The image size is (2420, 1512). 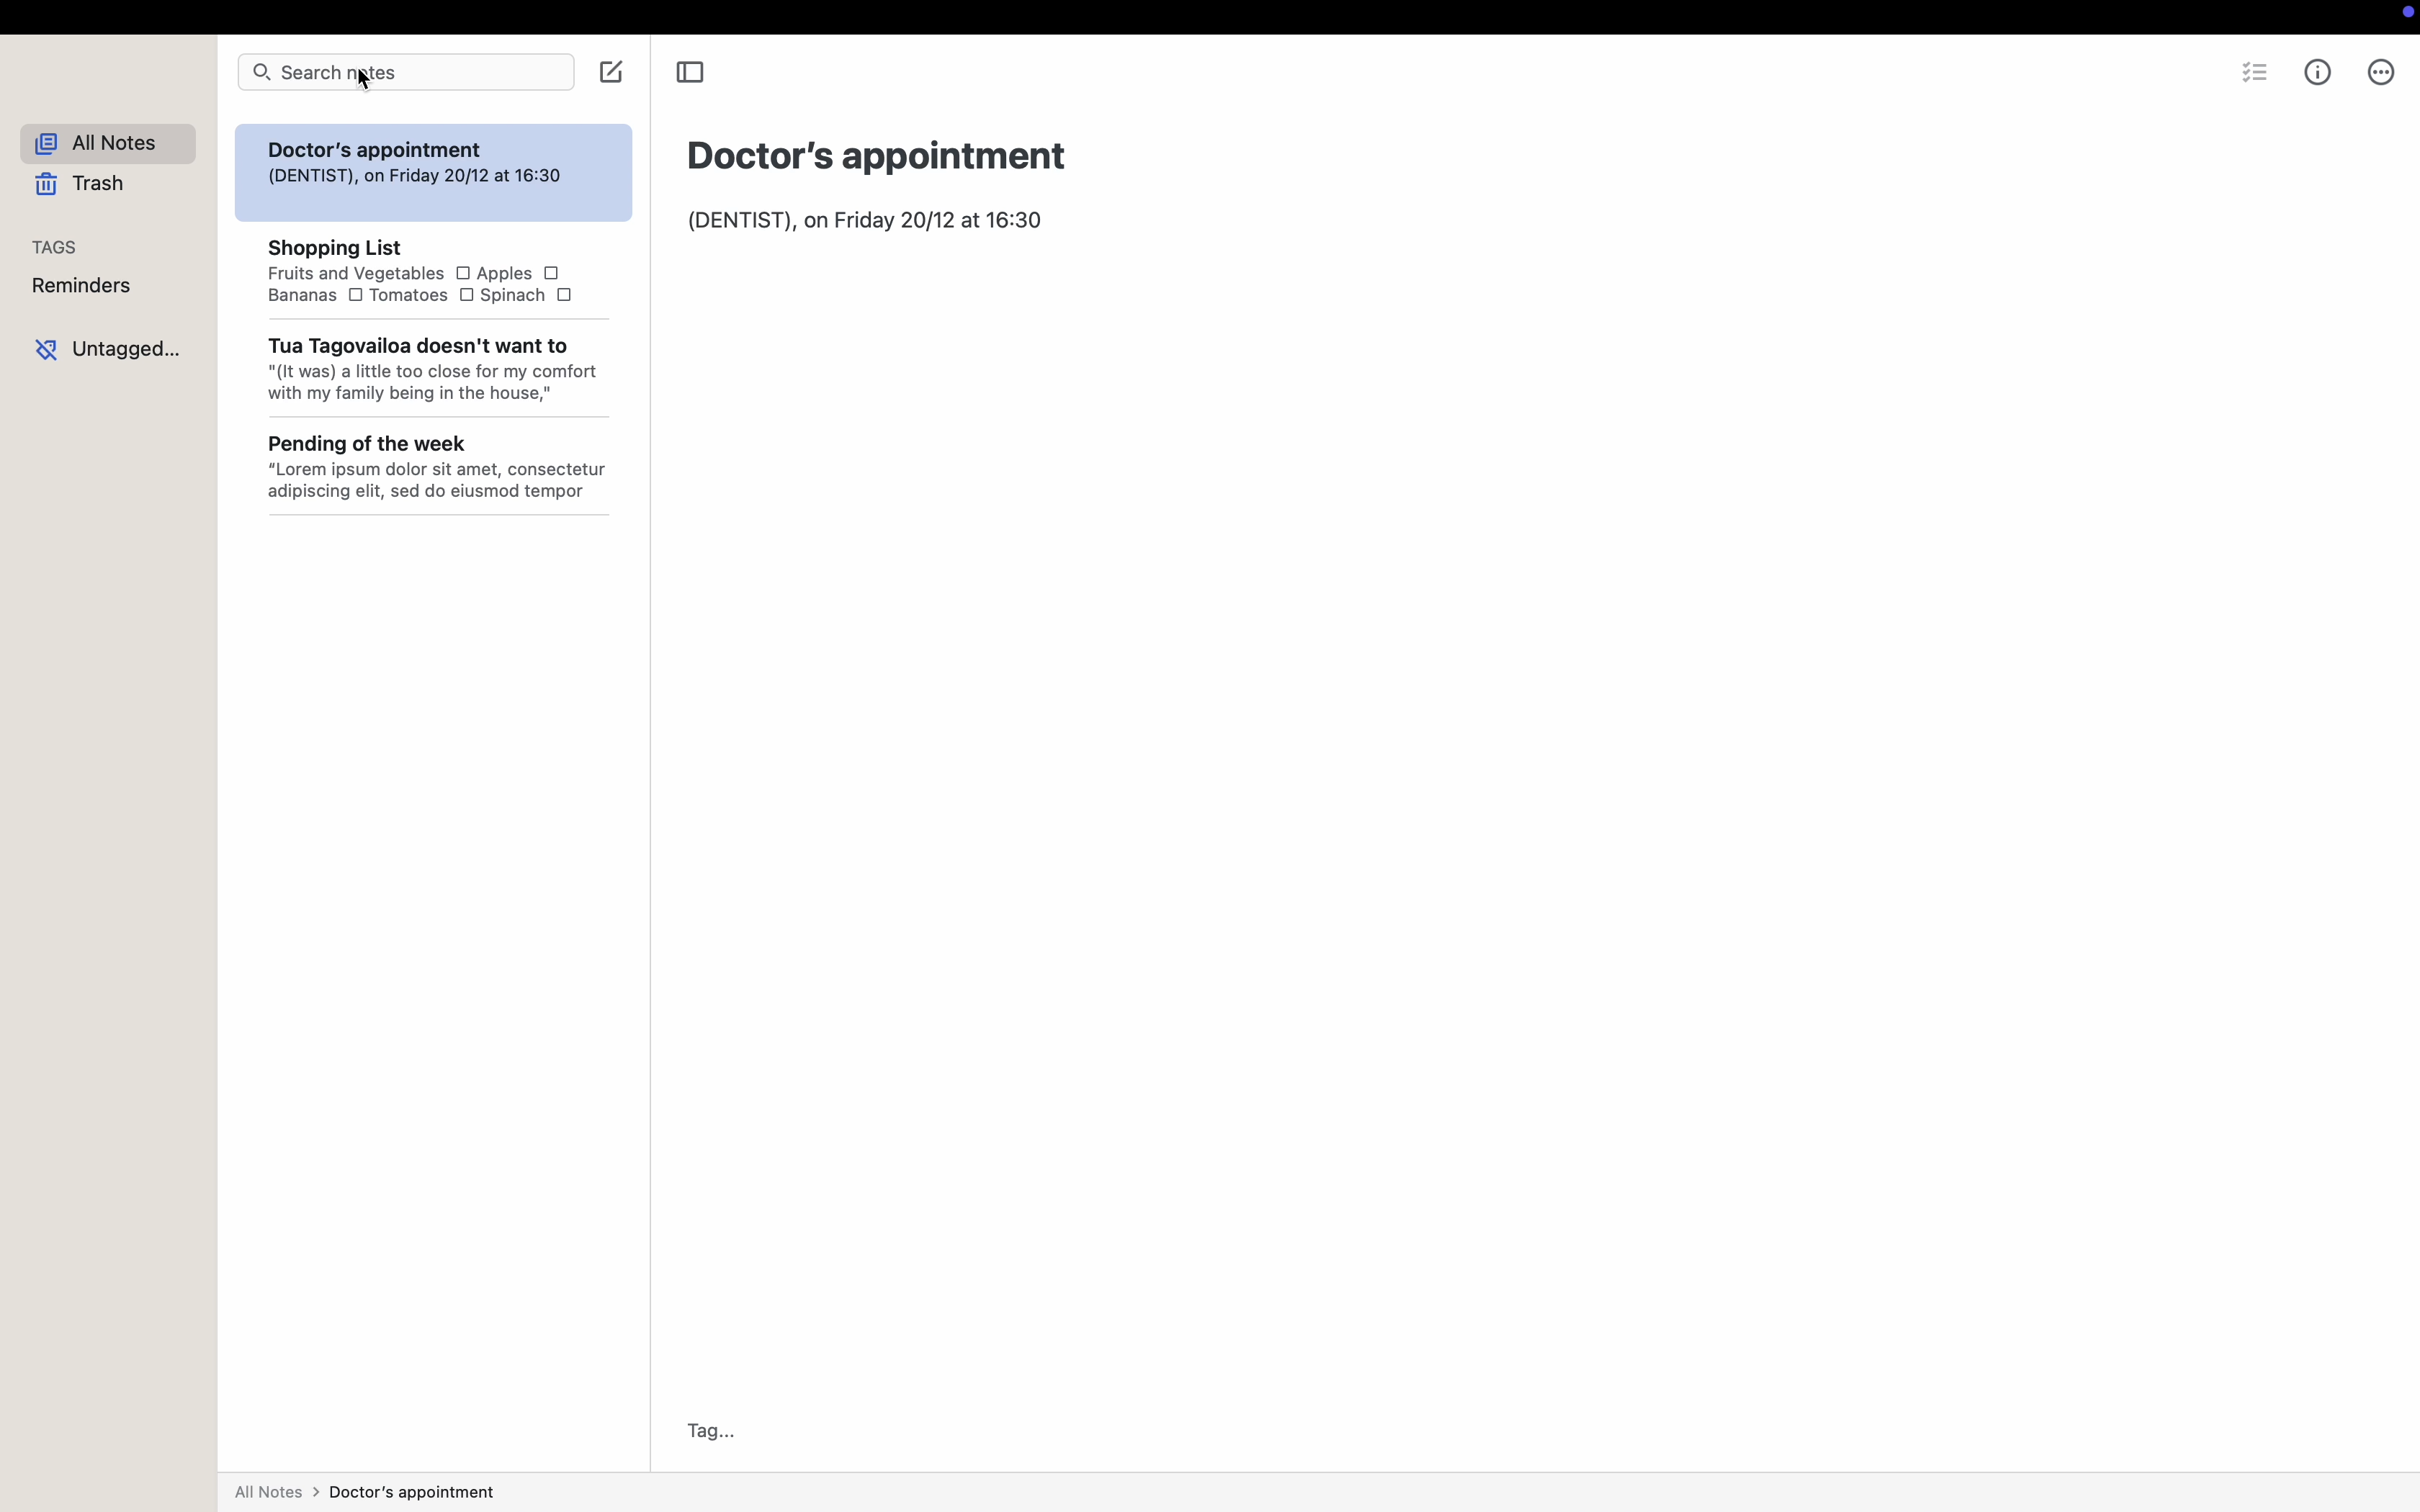 I want to click on reminders, so click(x=82, y=285).